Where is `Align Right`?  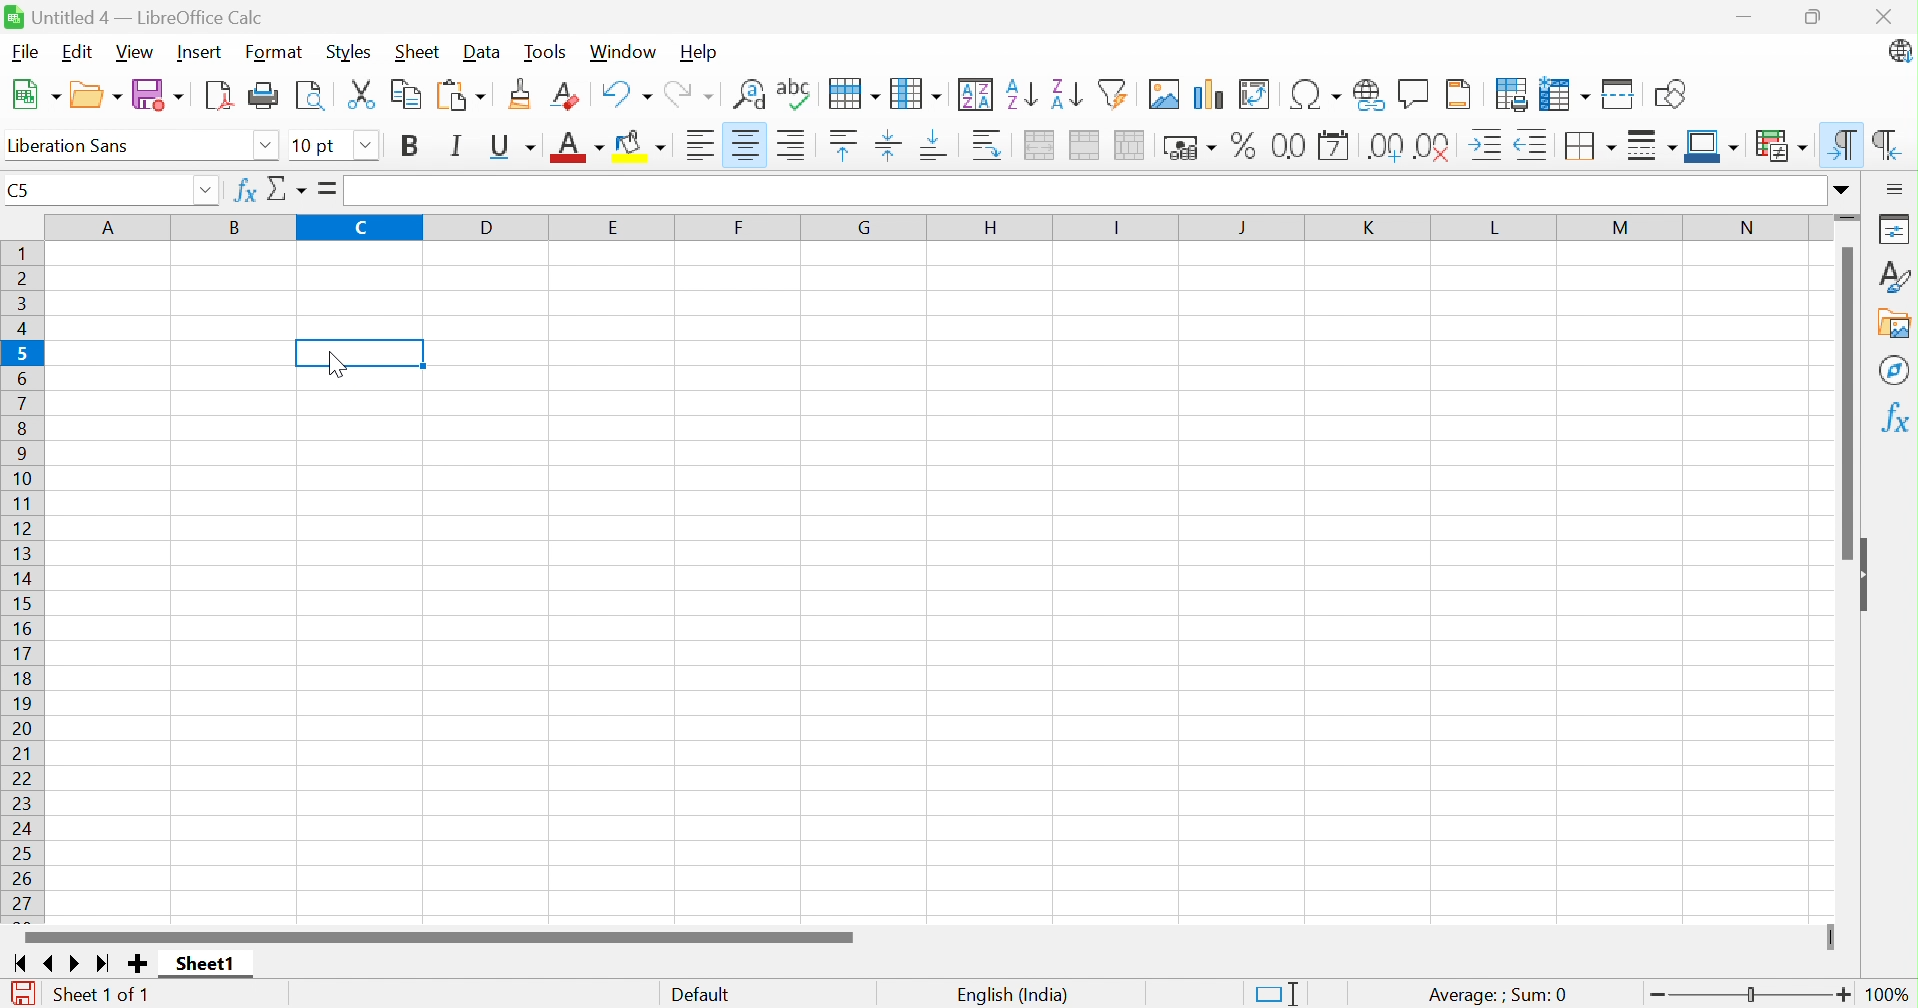 Align Right is located at coordinates (795, 146).